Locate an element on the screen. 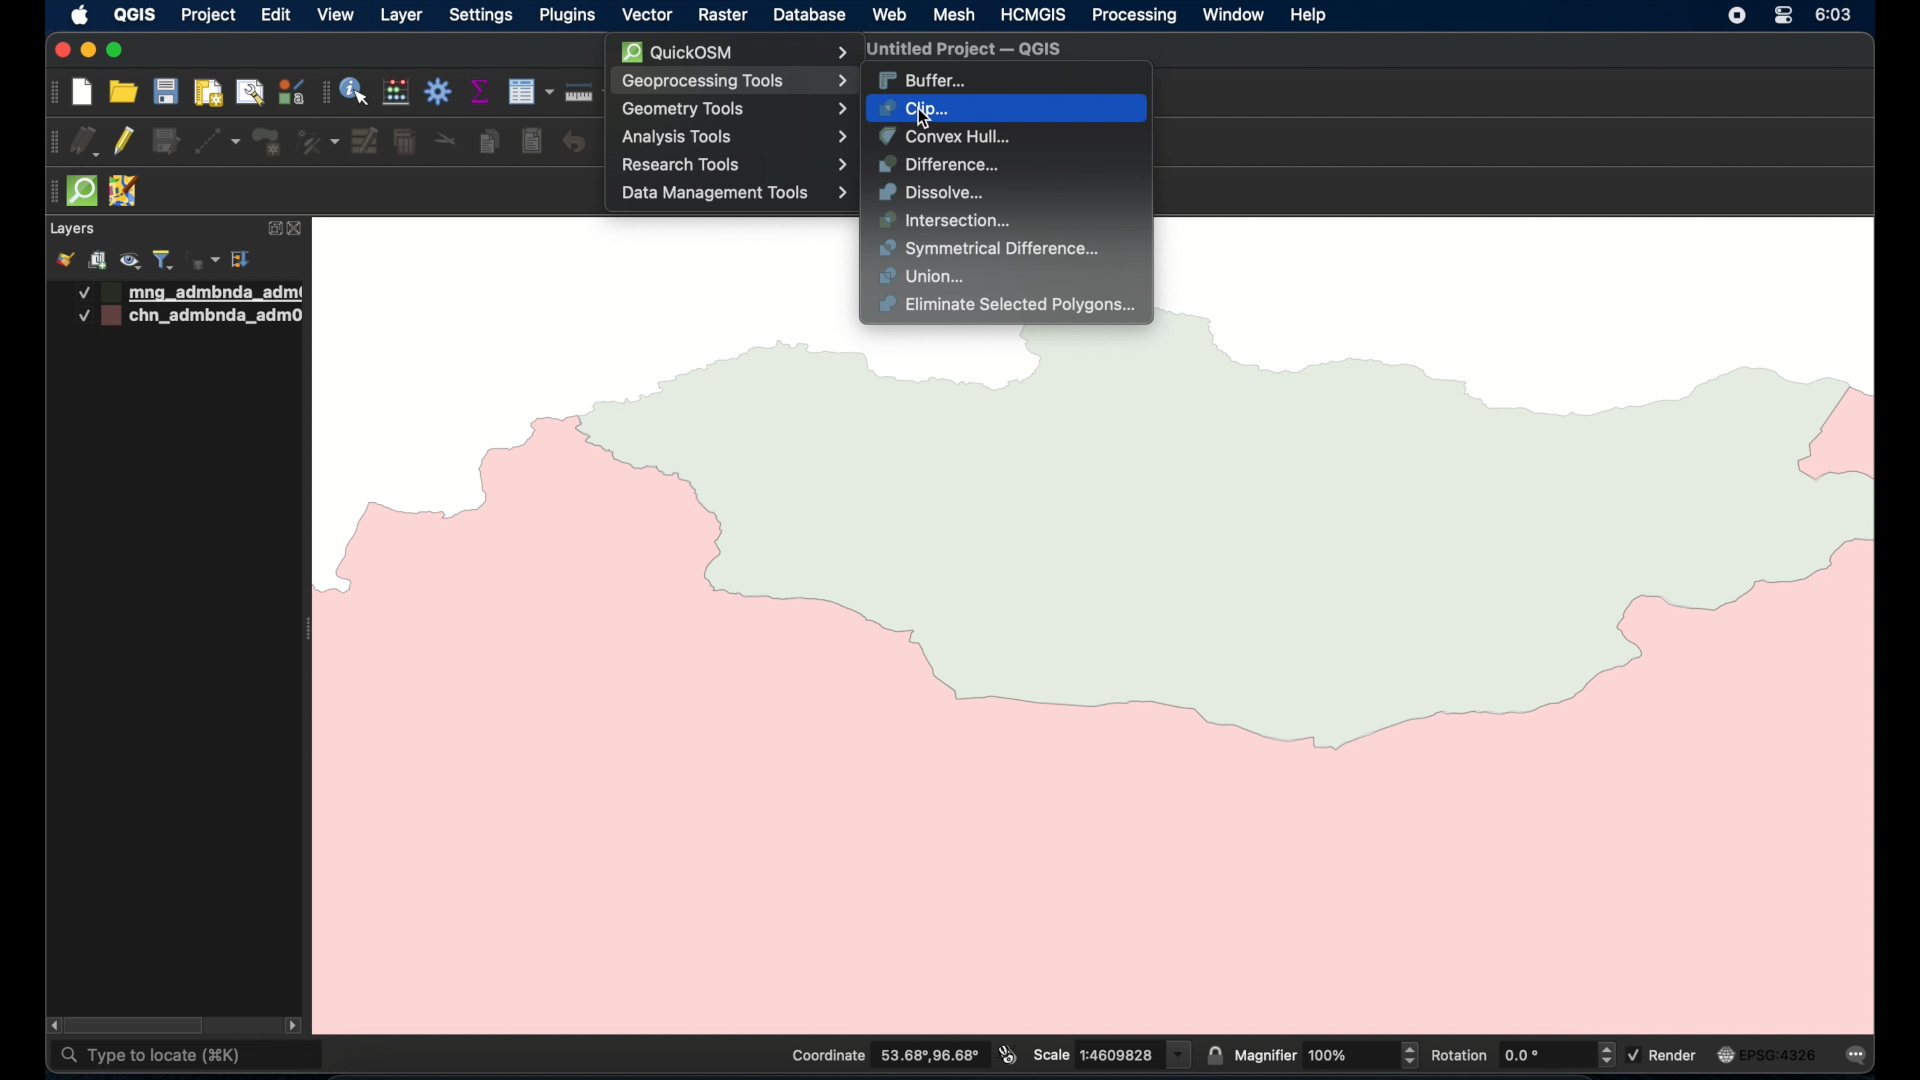  type to locate is located at coordinates (189, 1057).